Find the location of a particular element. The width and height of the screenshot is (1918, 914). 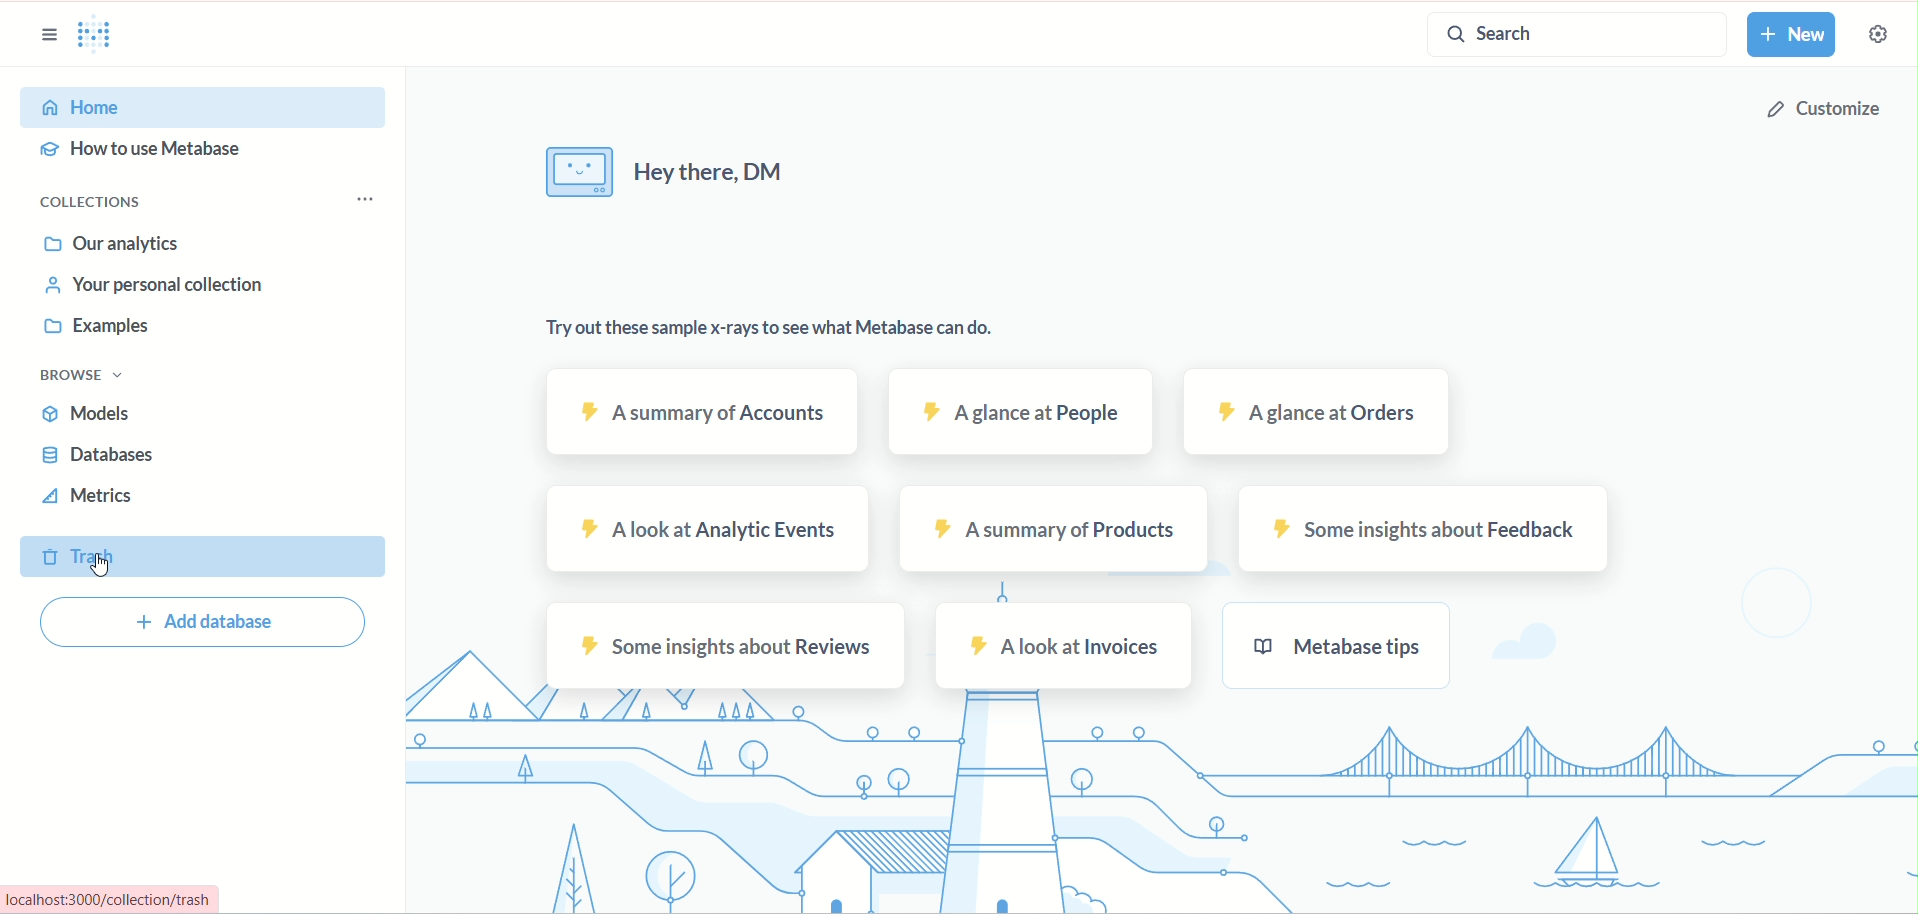

how to use metabase is located at coordinates (148, 153).